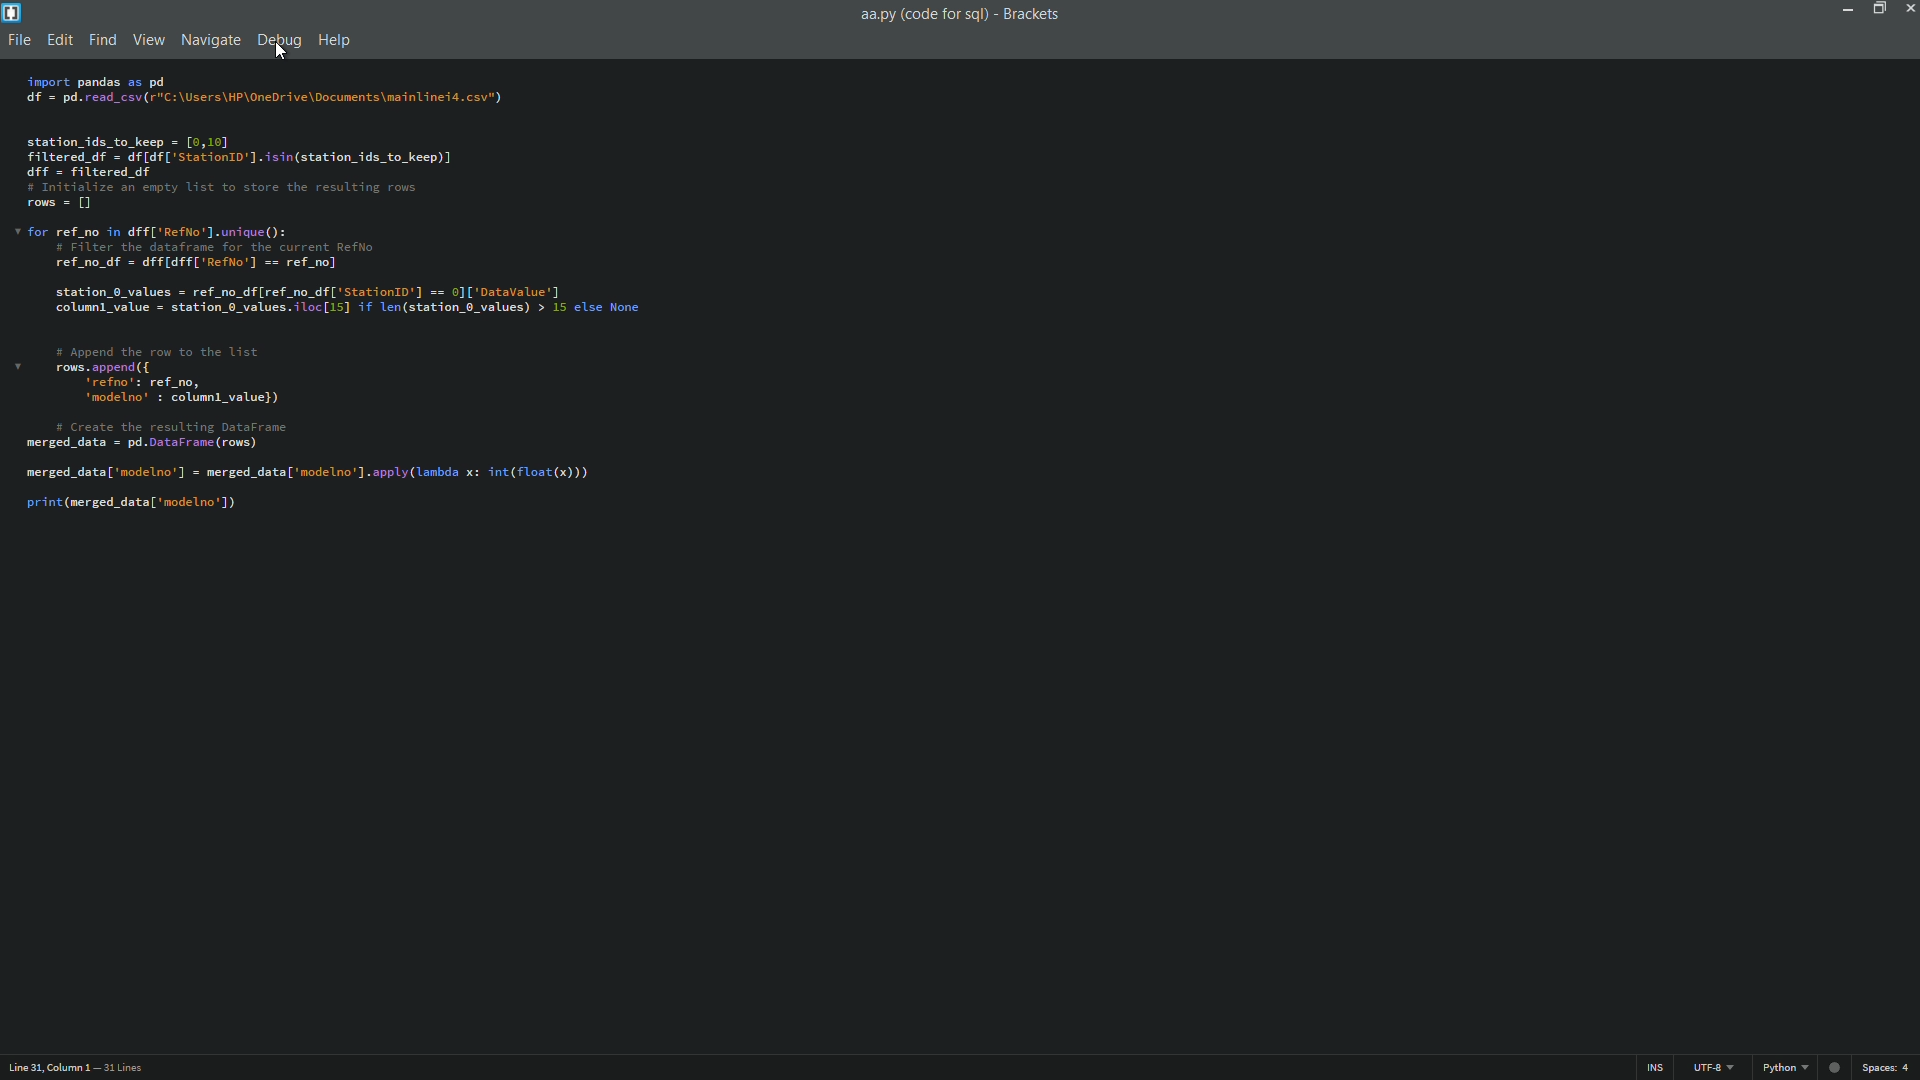  What do you see at coordinates (970, 16) in the screenshot?
I see `File name` at bounding box center [970, 16].